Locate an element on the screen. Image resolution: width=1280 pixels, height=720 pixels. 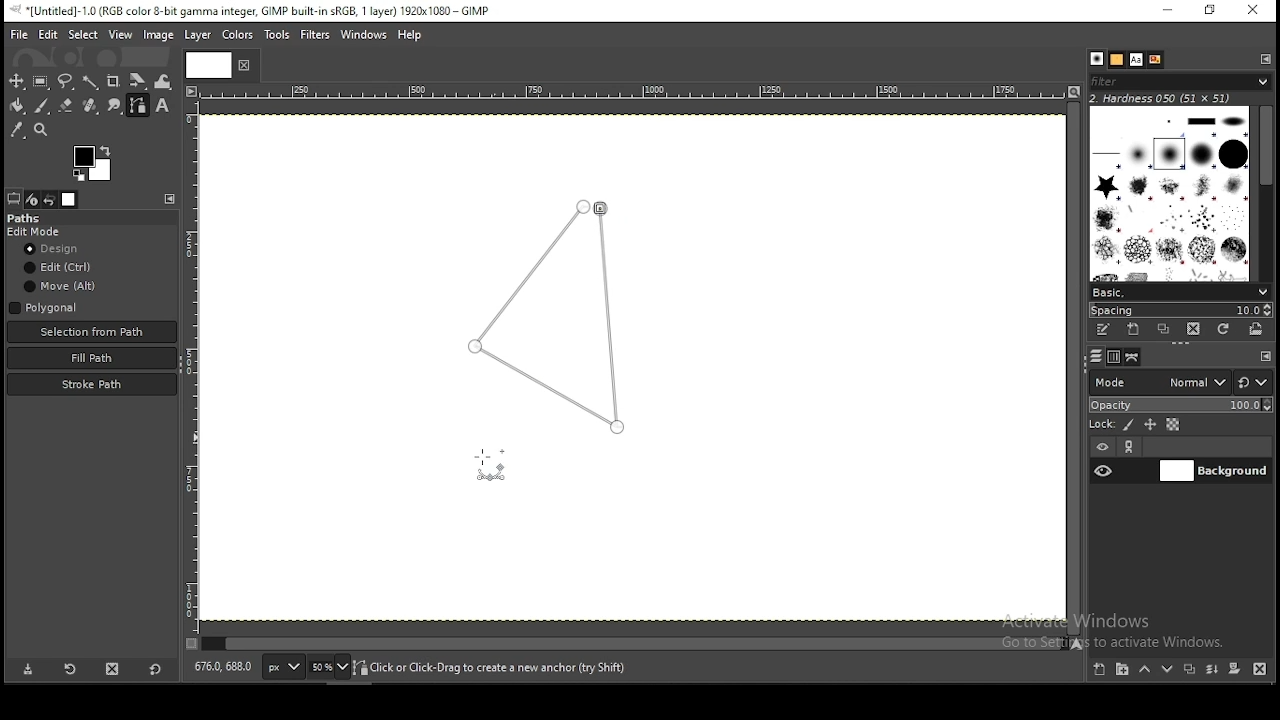
delete this brush is located at coordinates (1194, 329).